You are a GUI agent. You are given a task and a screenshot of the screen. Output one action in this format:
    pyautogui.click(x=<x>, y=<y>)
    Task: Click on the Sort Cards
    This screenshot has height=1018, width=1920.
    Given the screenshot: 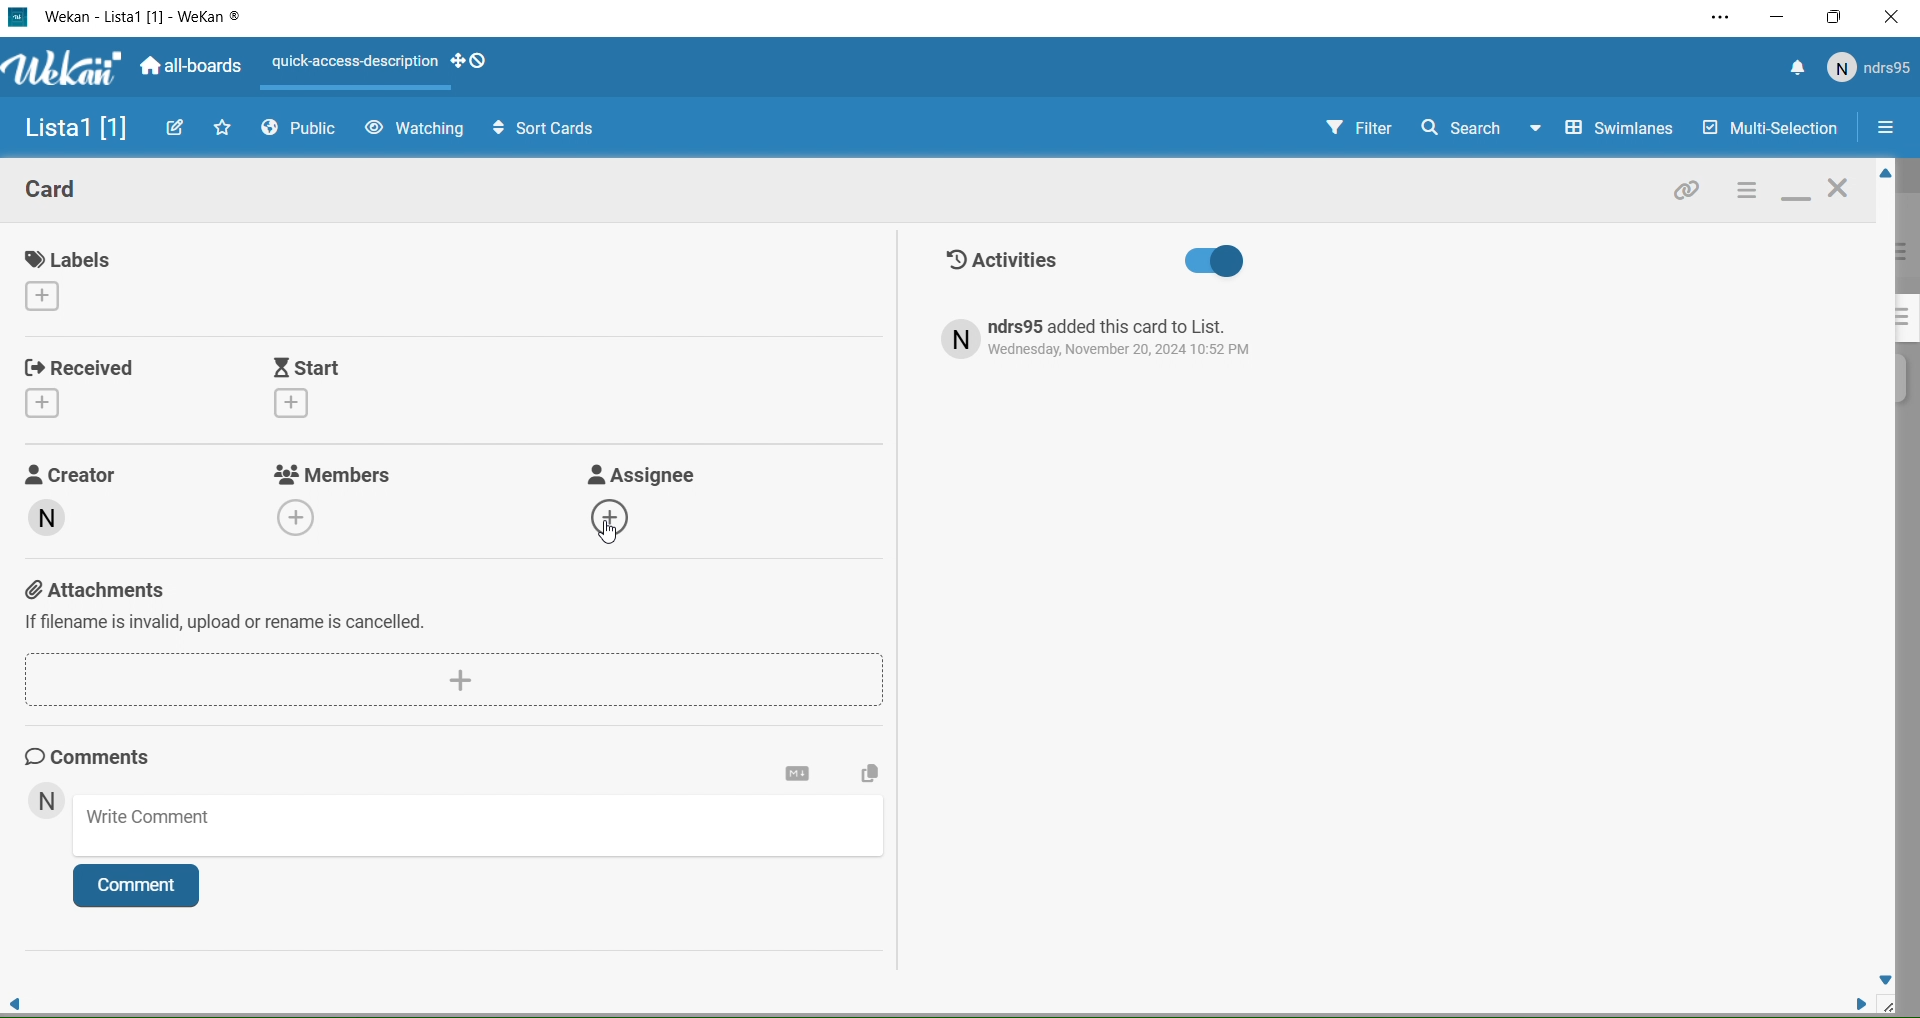 What is the action you would take?
    pyautogui.click(x=534, y=127)
    